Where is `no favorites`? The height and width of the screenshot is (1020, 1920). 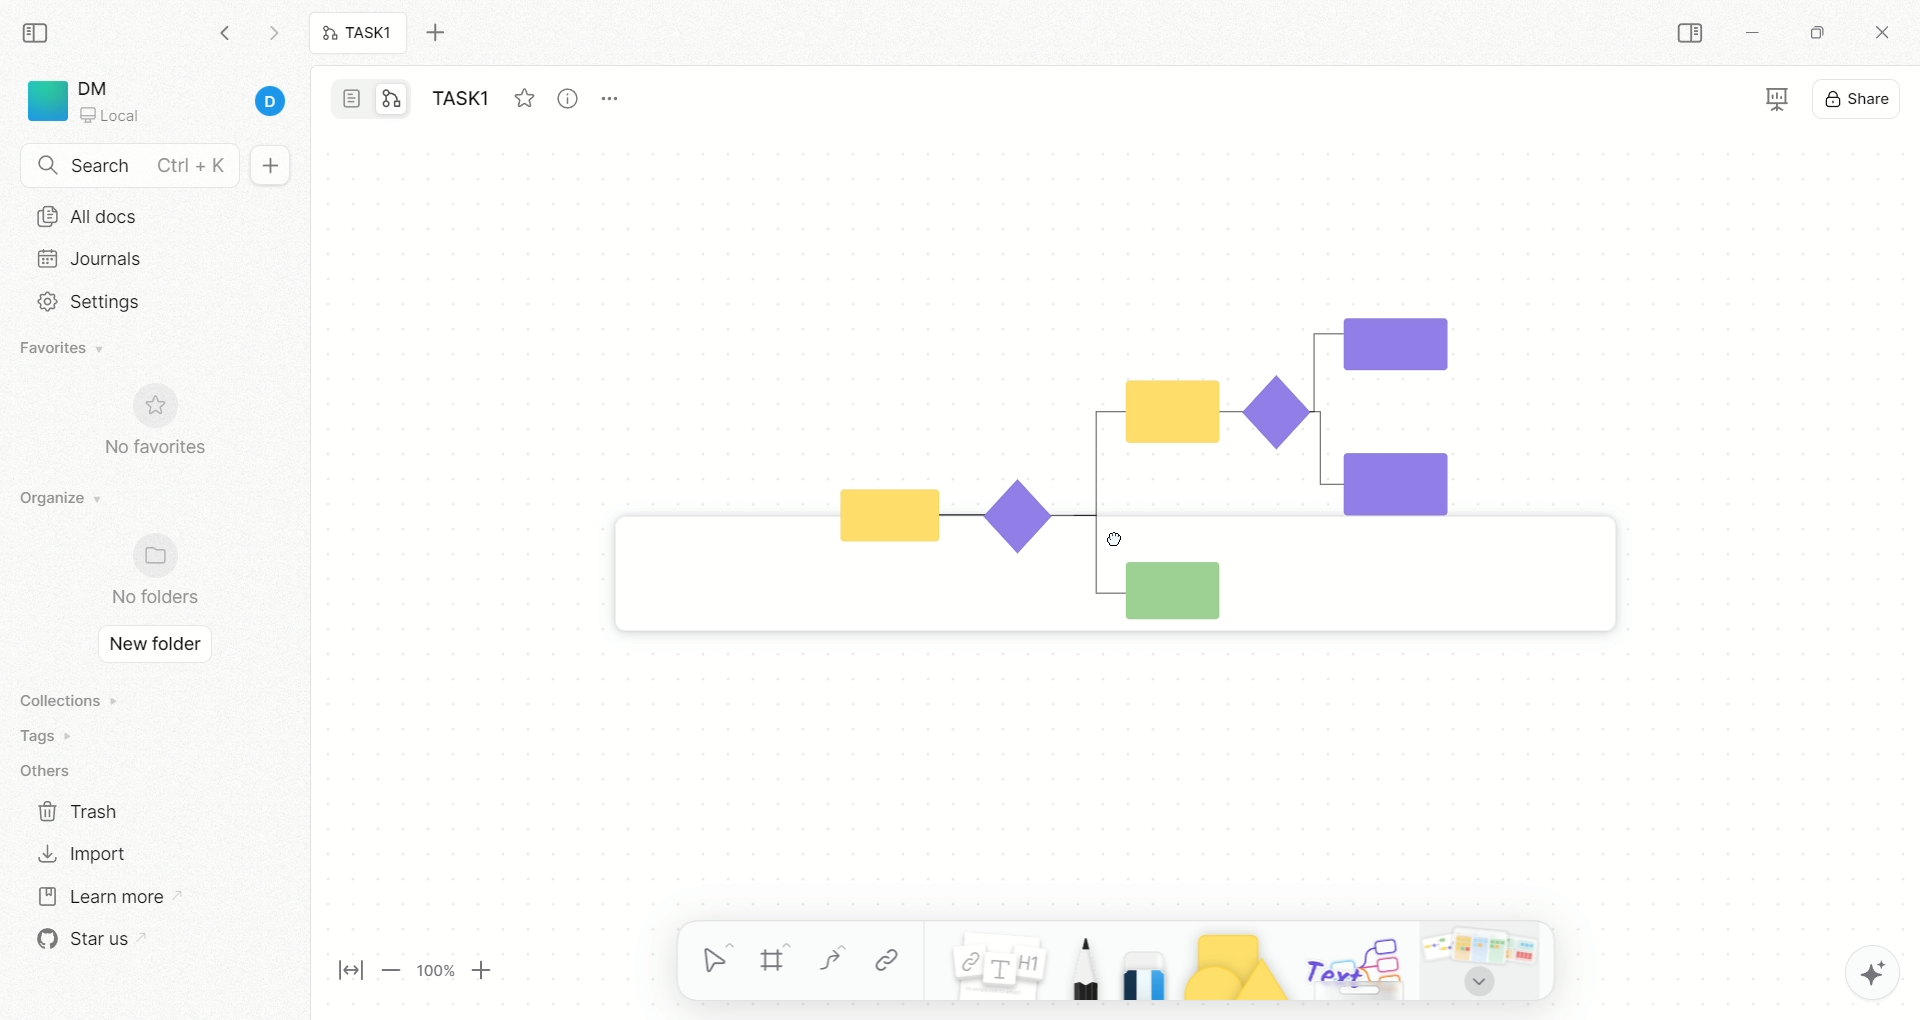 no favorites is located at coordinates (165, 432).